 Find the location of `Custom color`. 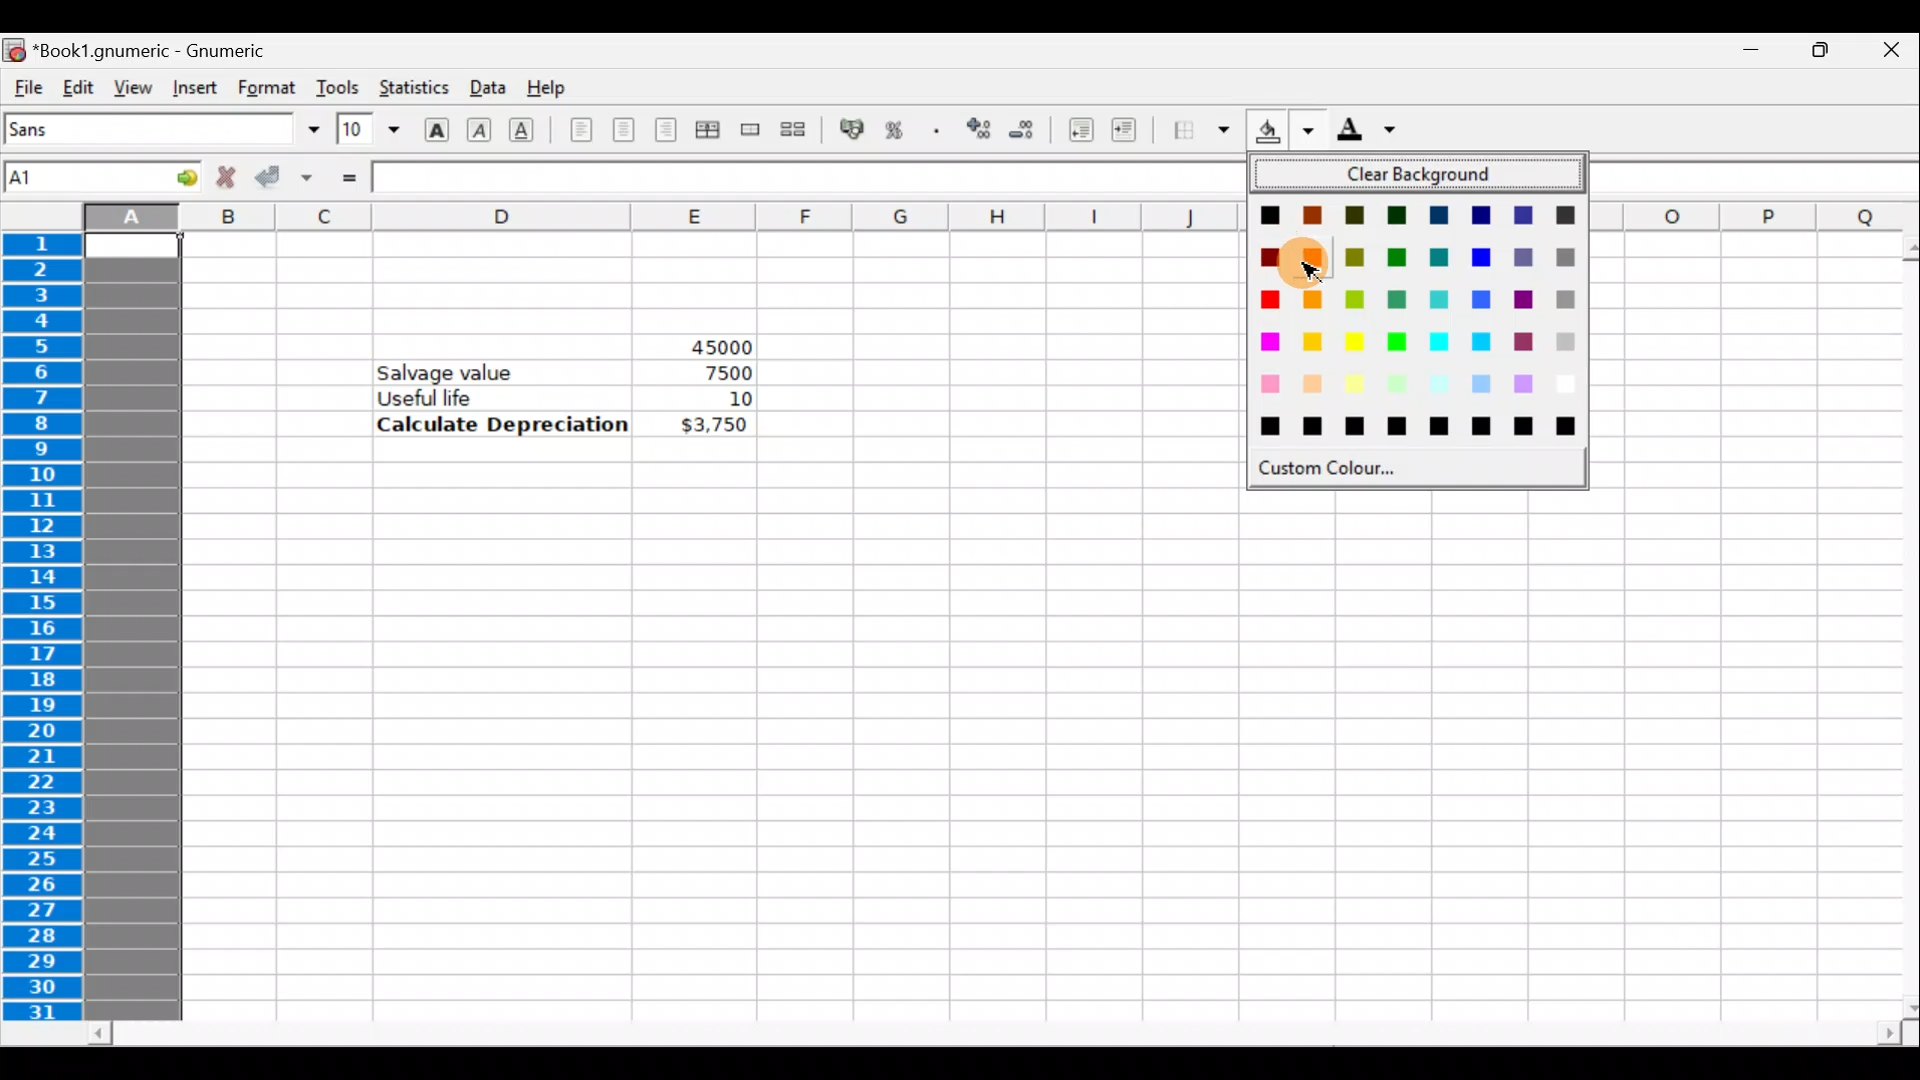

Custom color is located at coordinates (1348, 468).